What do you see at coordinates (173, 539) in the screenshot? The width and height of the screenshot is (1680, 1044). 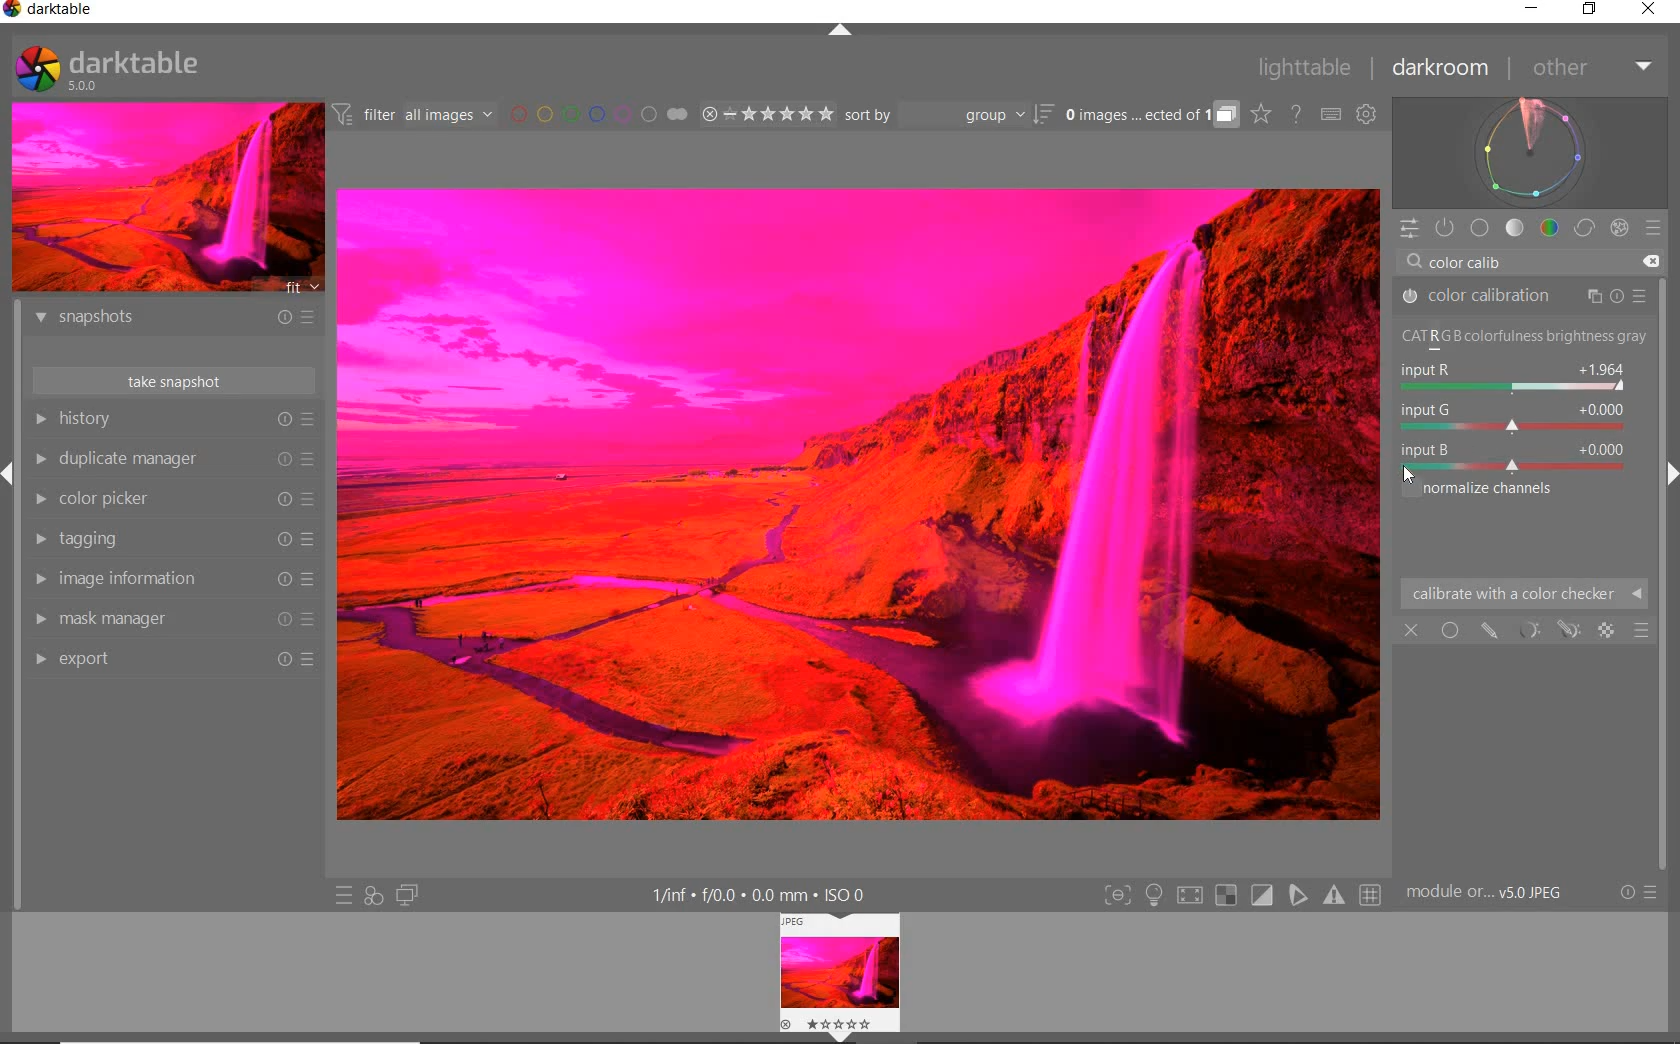 I see `tagging` at bounding box center [173, 539].